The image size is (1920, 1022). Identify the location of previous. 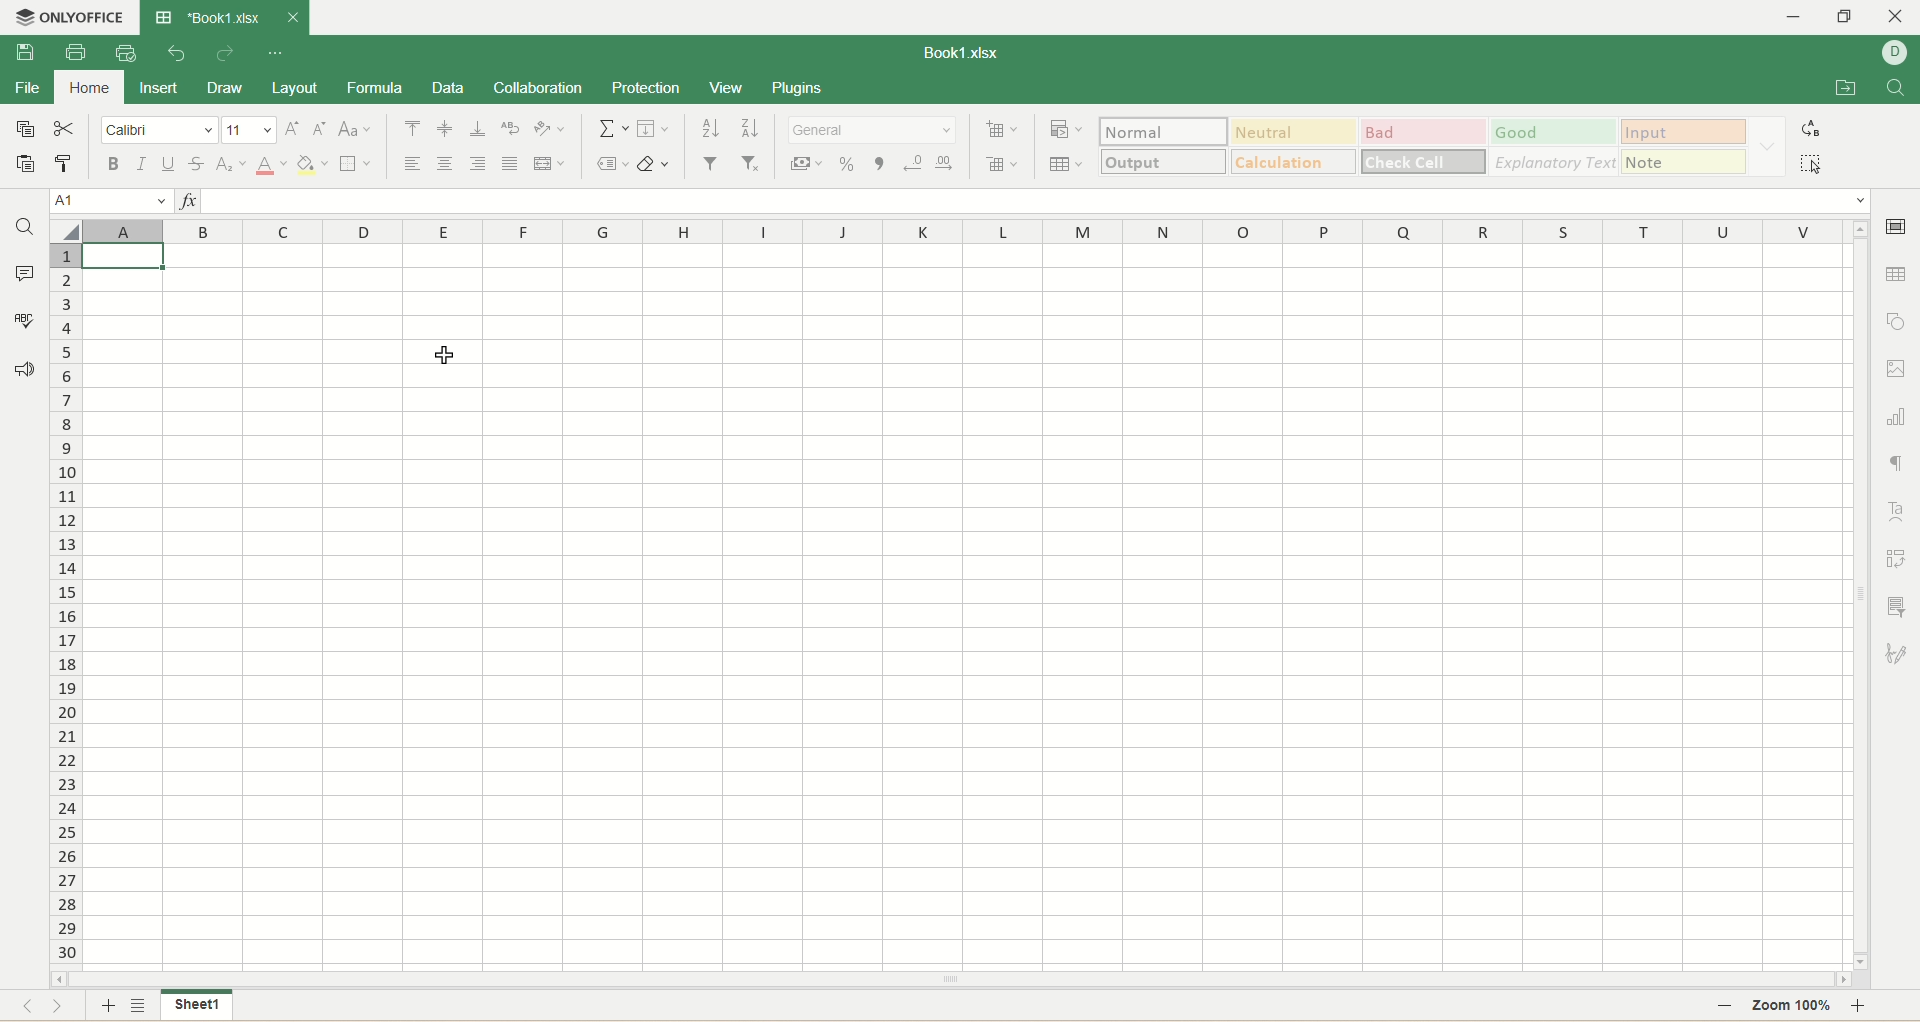
(29, 1008).